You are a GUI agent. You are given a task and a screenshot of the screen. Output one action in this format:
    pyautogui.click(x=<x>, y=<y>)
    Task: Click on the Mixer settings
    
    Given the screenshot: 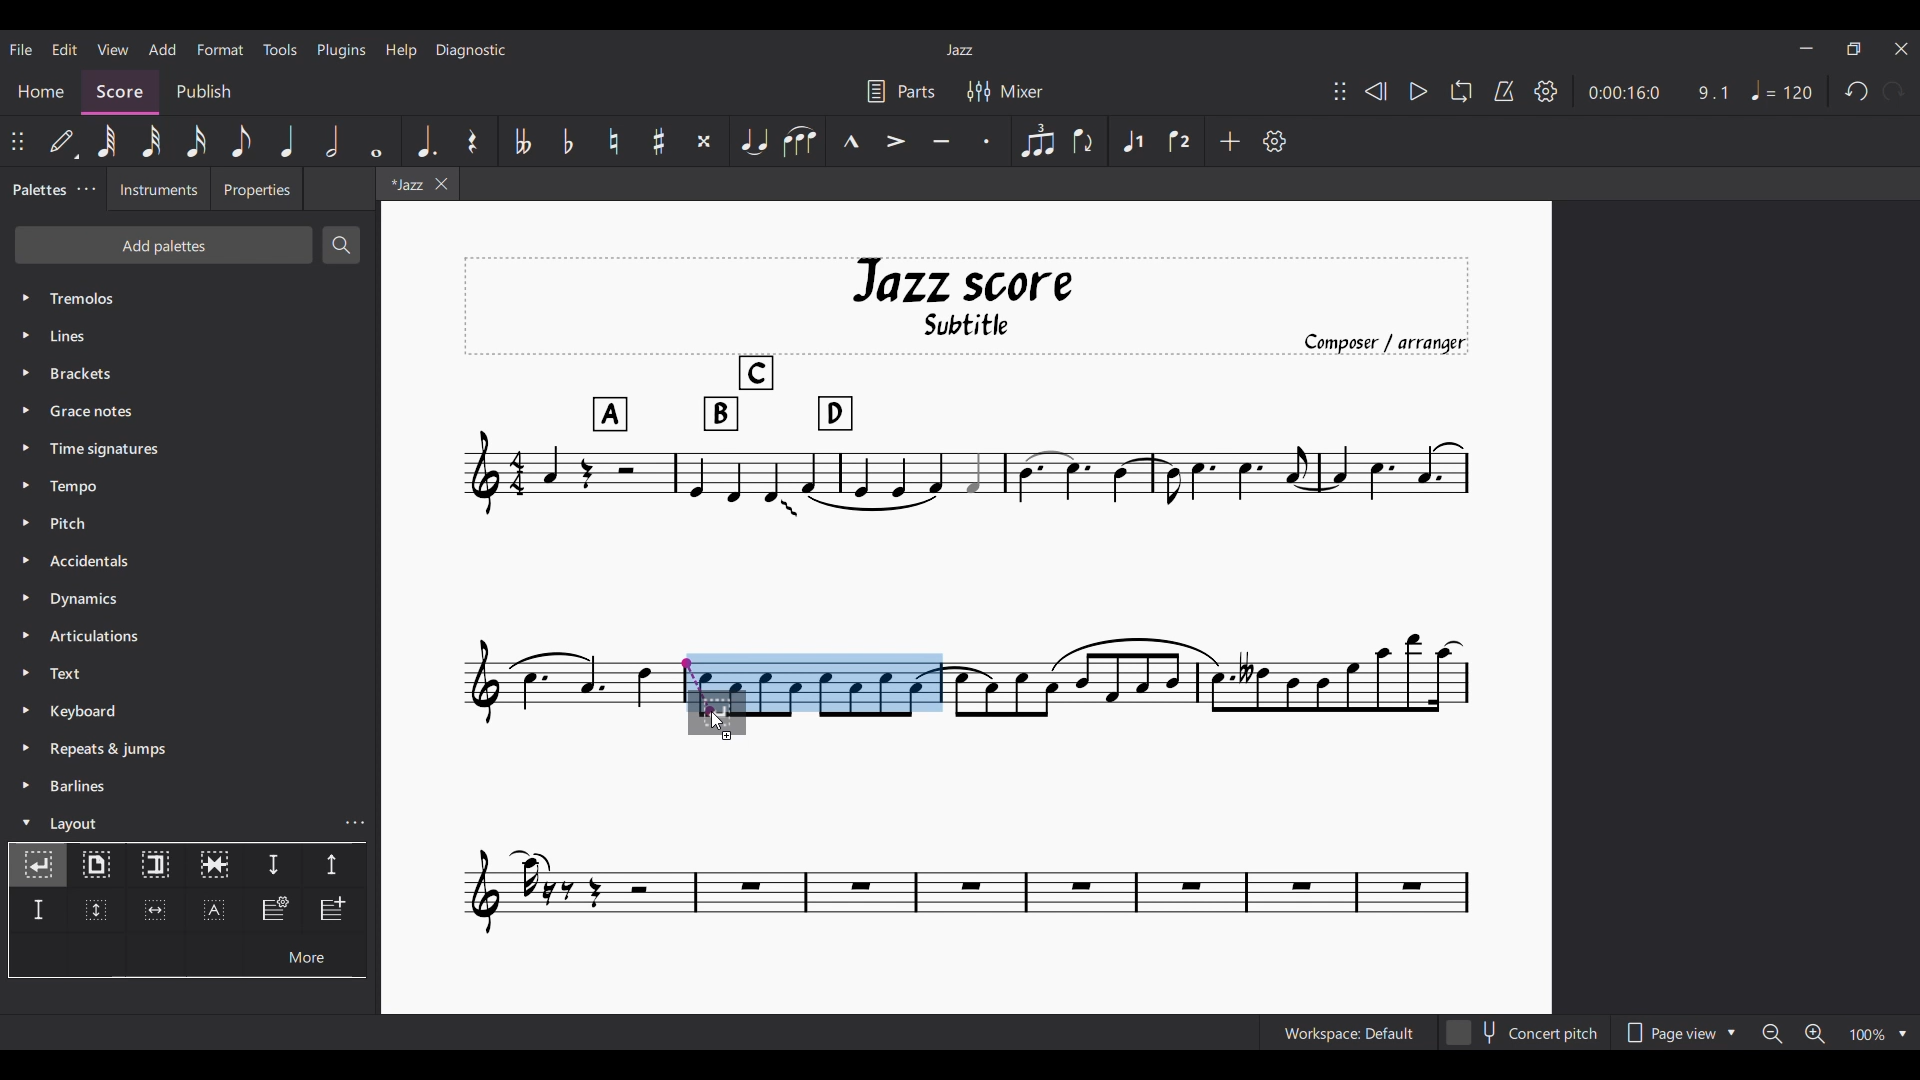 What is the action you would take?
    pyautogui.click(x=1005, y=92)
    